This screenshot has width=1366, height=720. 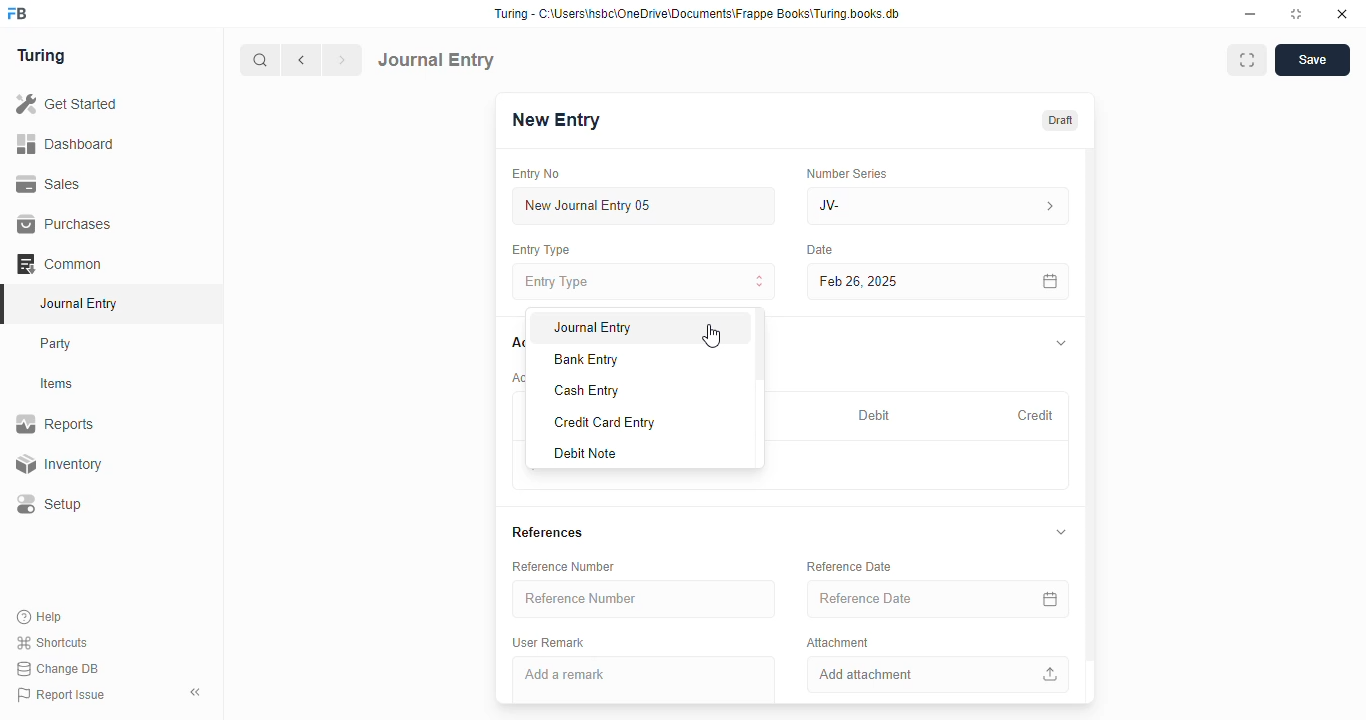 I want to click on toggle expand/collapse, so click(x=1062, y=344).